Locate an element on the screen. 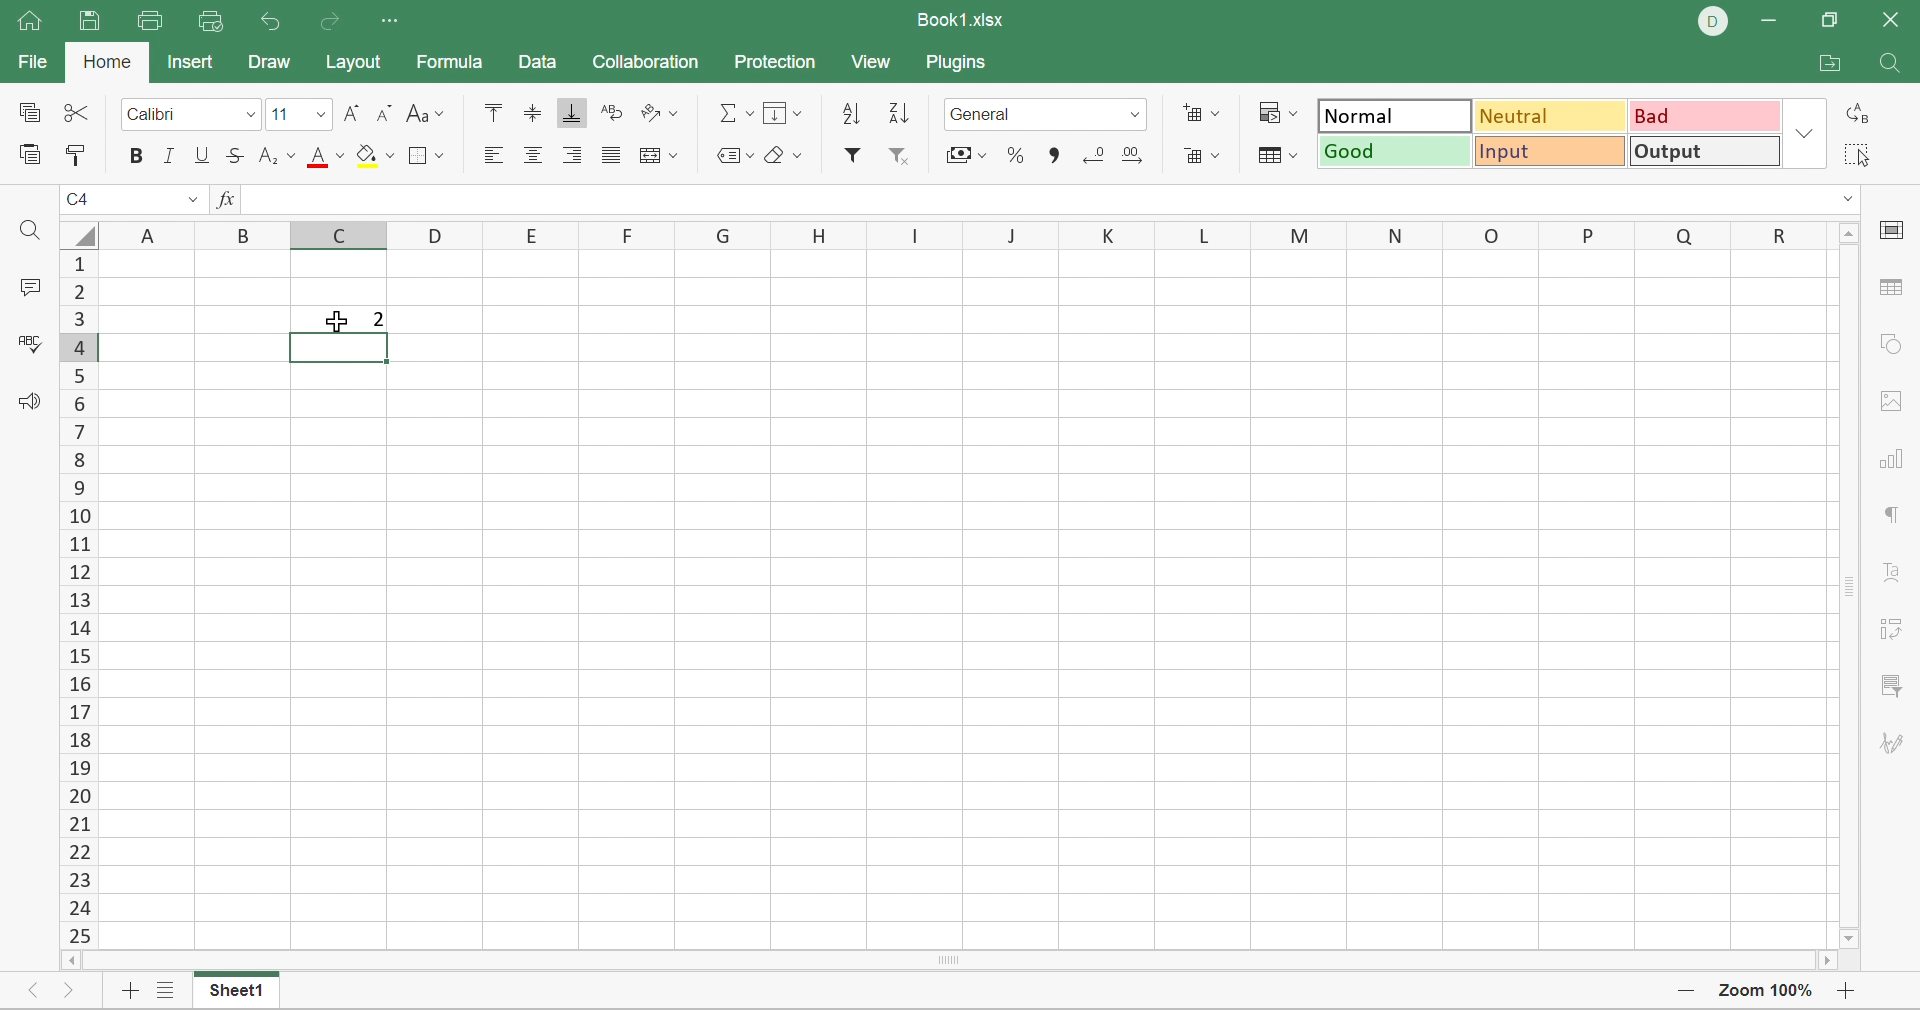  Font color is located at coordinates (325, 157).